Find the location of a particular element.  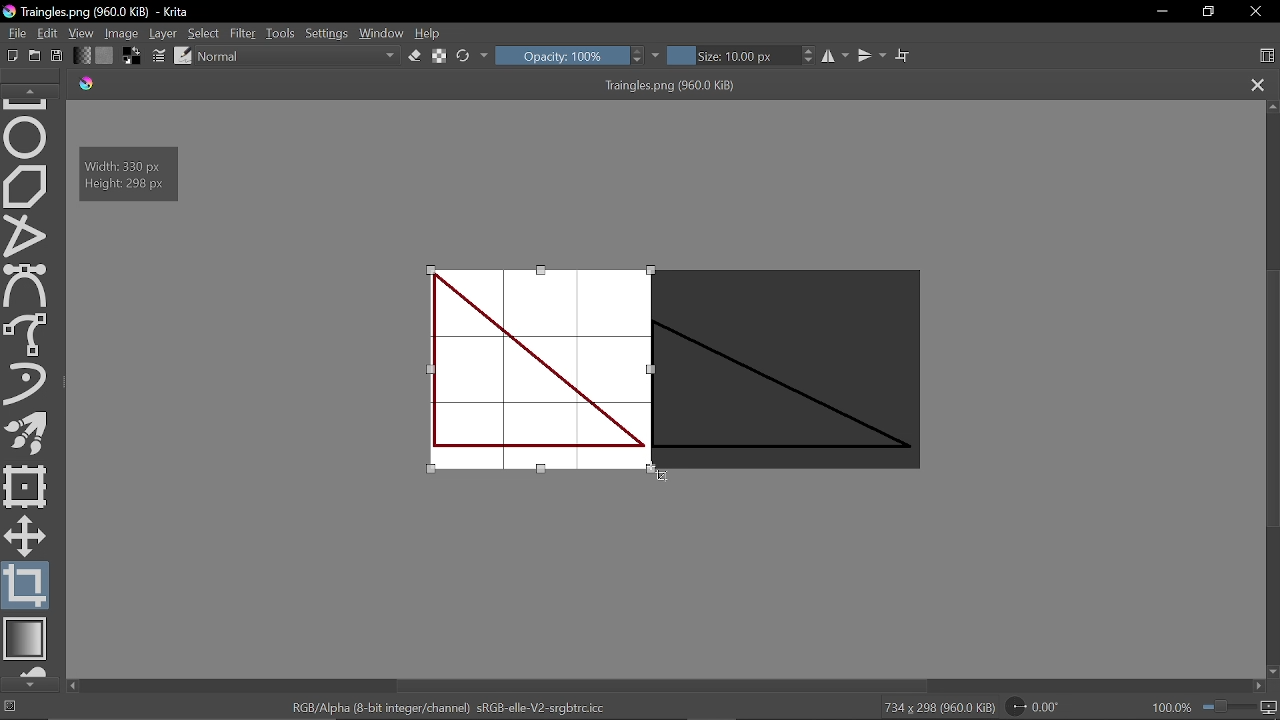

Choose workspace is located at coordinates (1267, 57).